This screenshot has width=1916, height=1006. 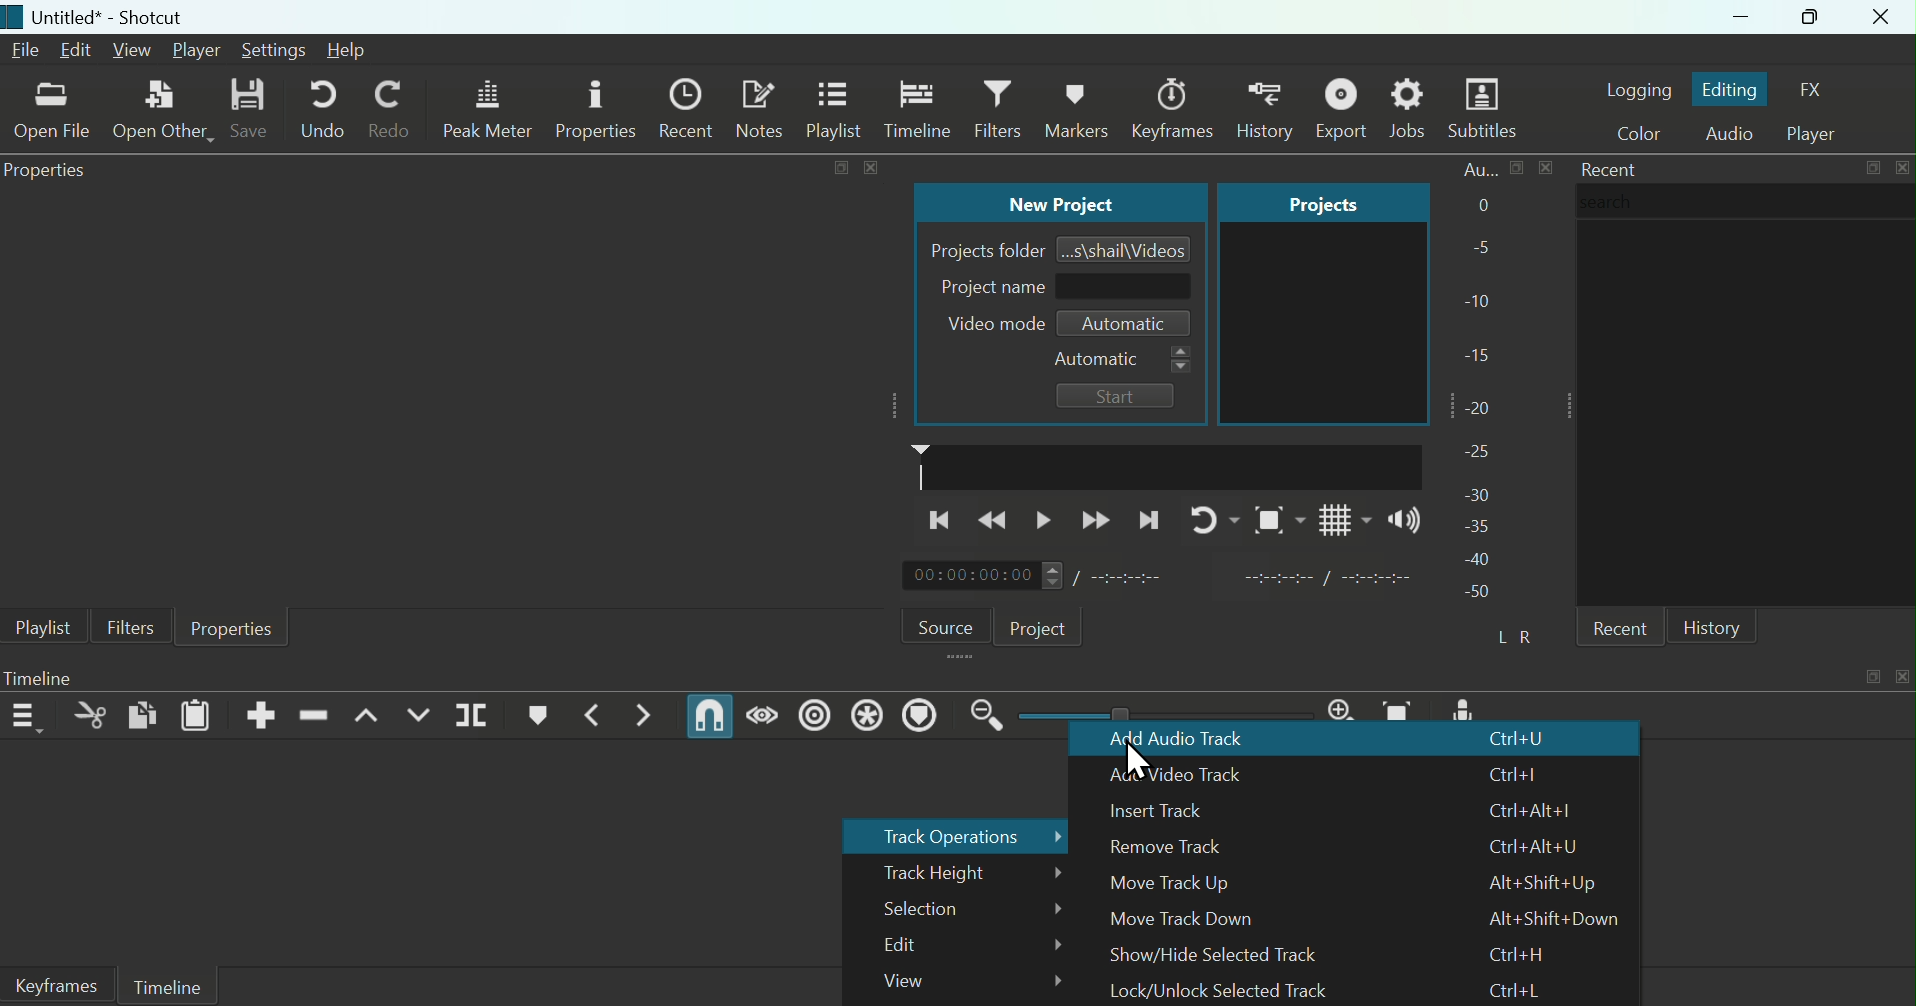 I want to click on Selection, so click(x=957, y=908).